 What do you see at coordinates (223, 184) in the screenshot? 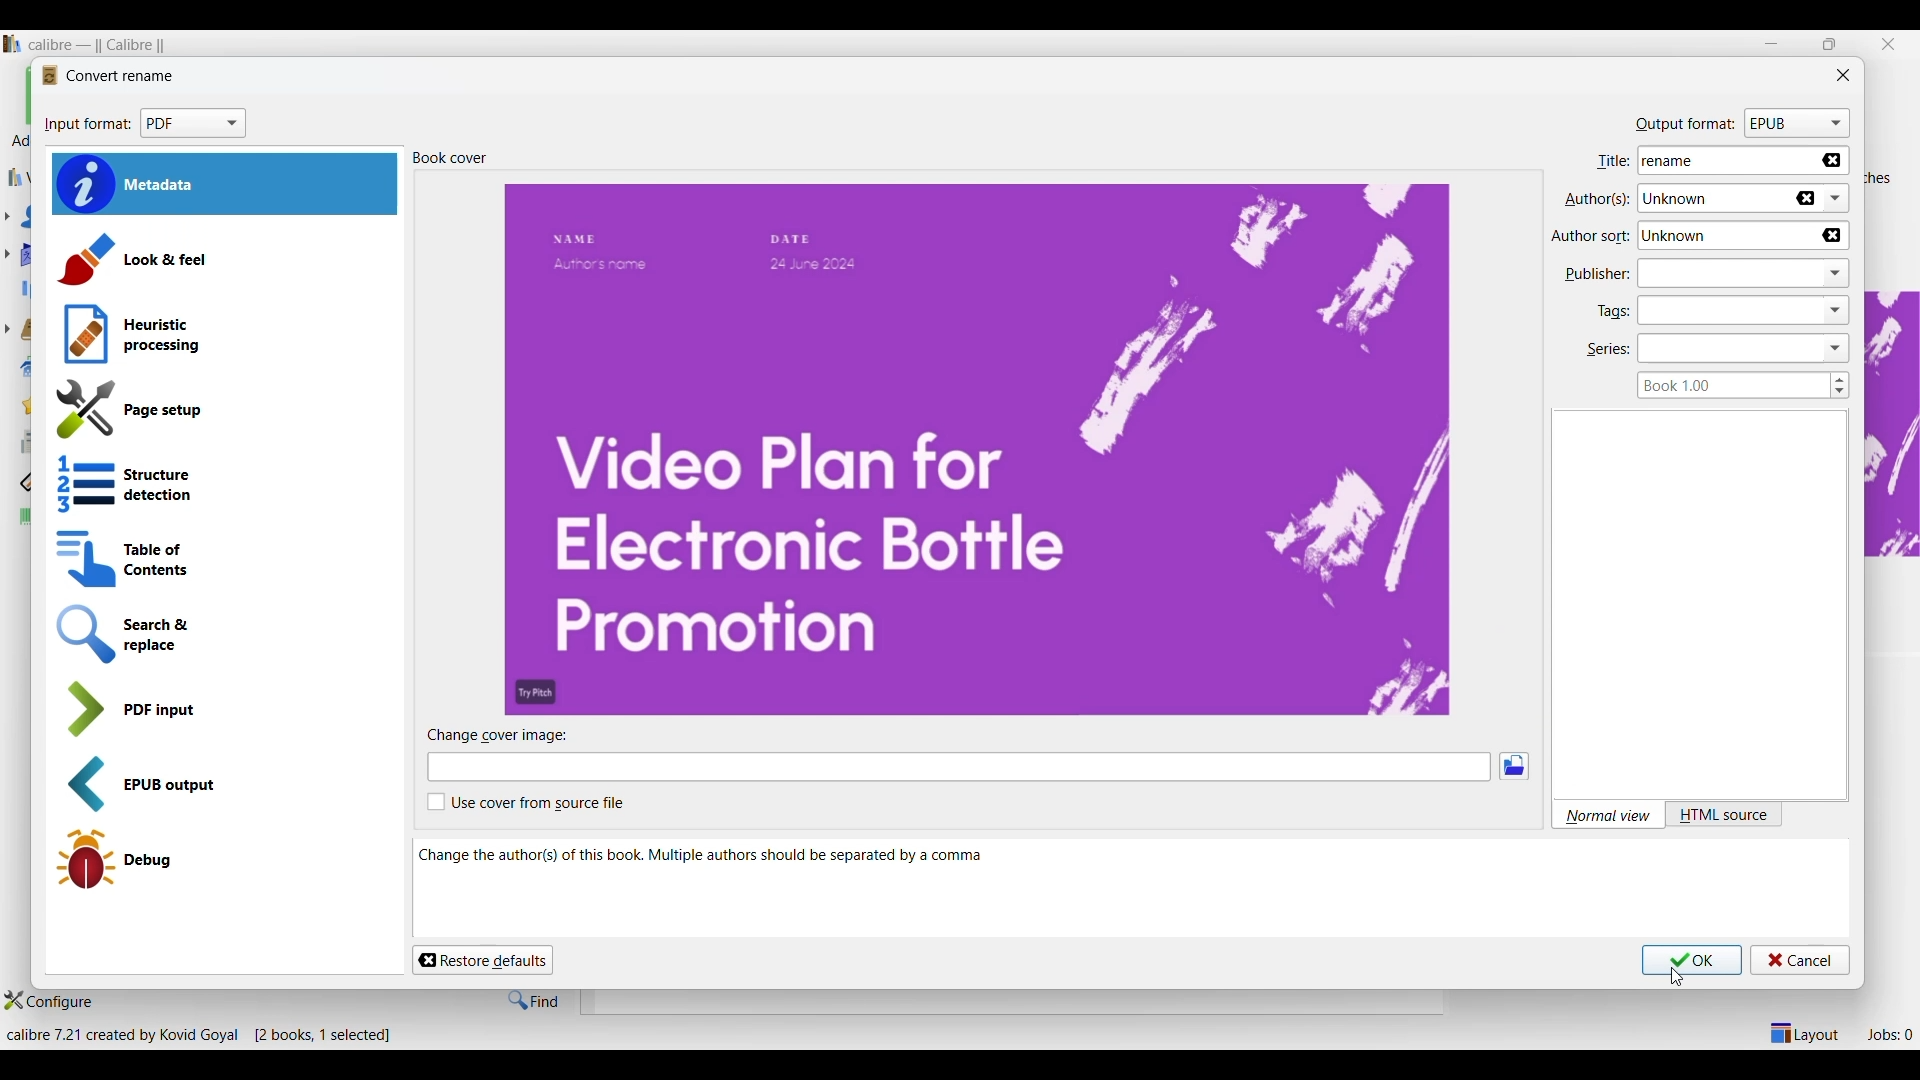
I see `Metadata` at bounding box center [223, 184].